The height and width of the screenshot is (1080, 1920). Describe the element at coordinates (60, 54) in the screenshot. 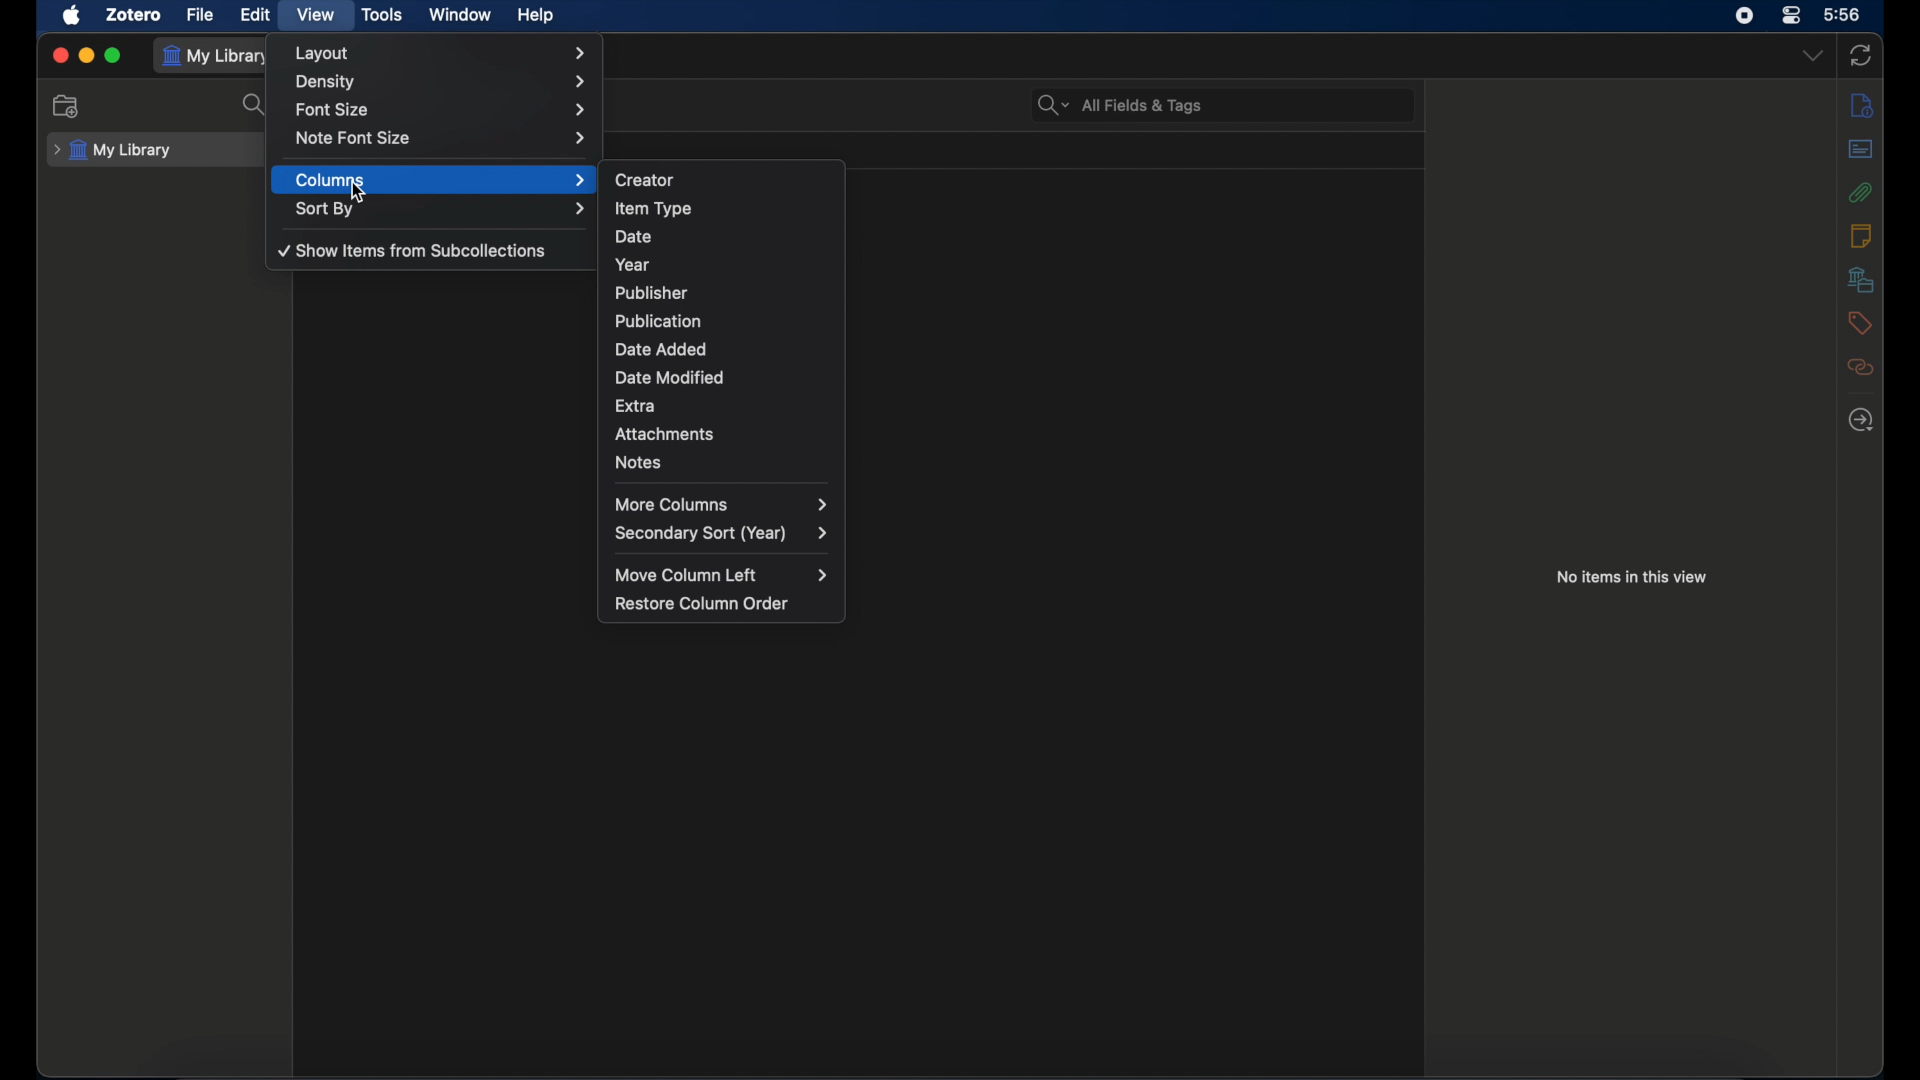

I see `close` at that location.